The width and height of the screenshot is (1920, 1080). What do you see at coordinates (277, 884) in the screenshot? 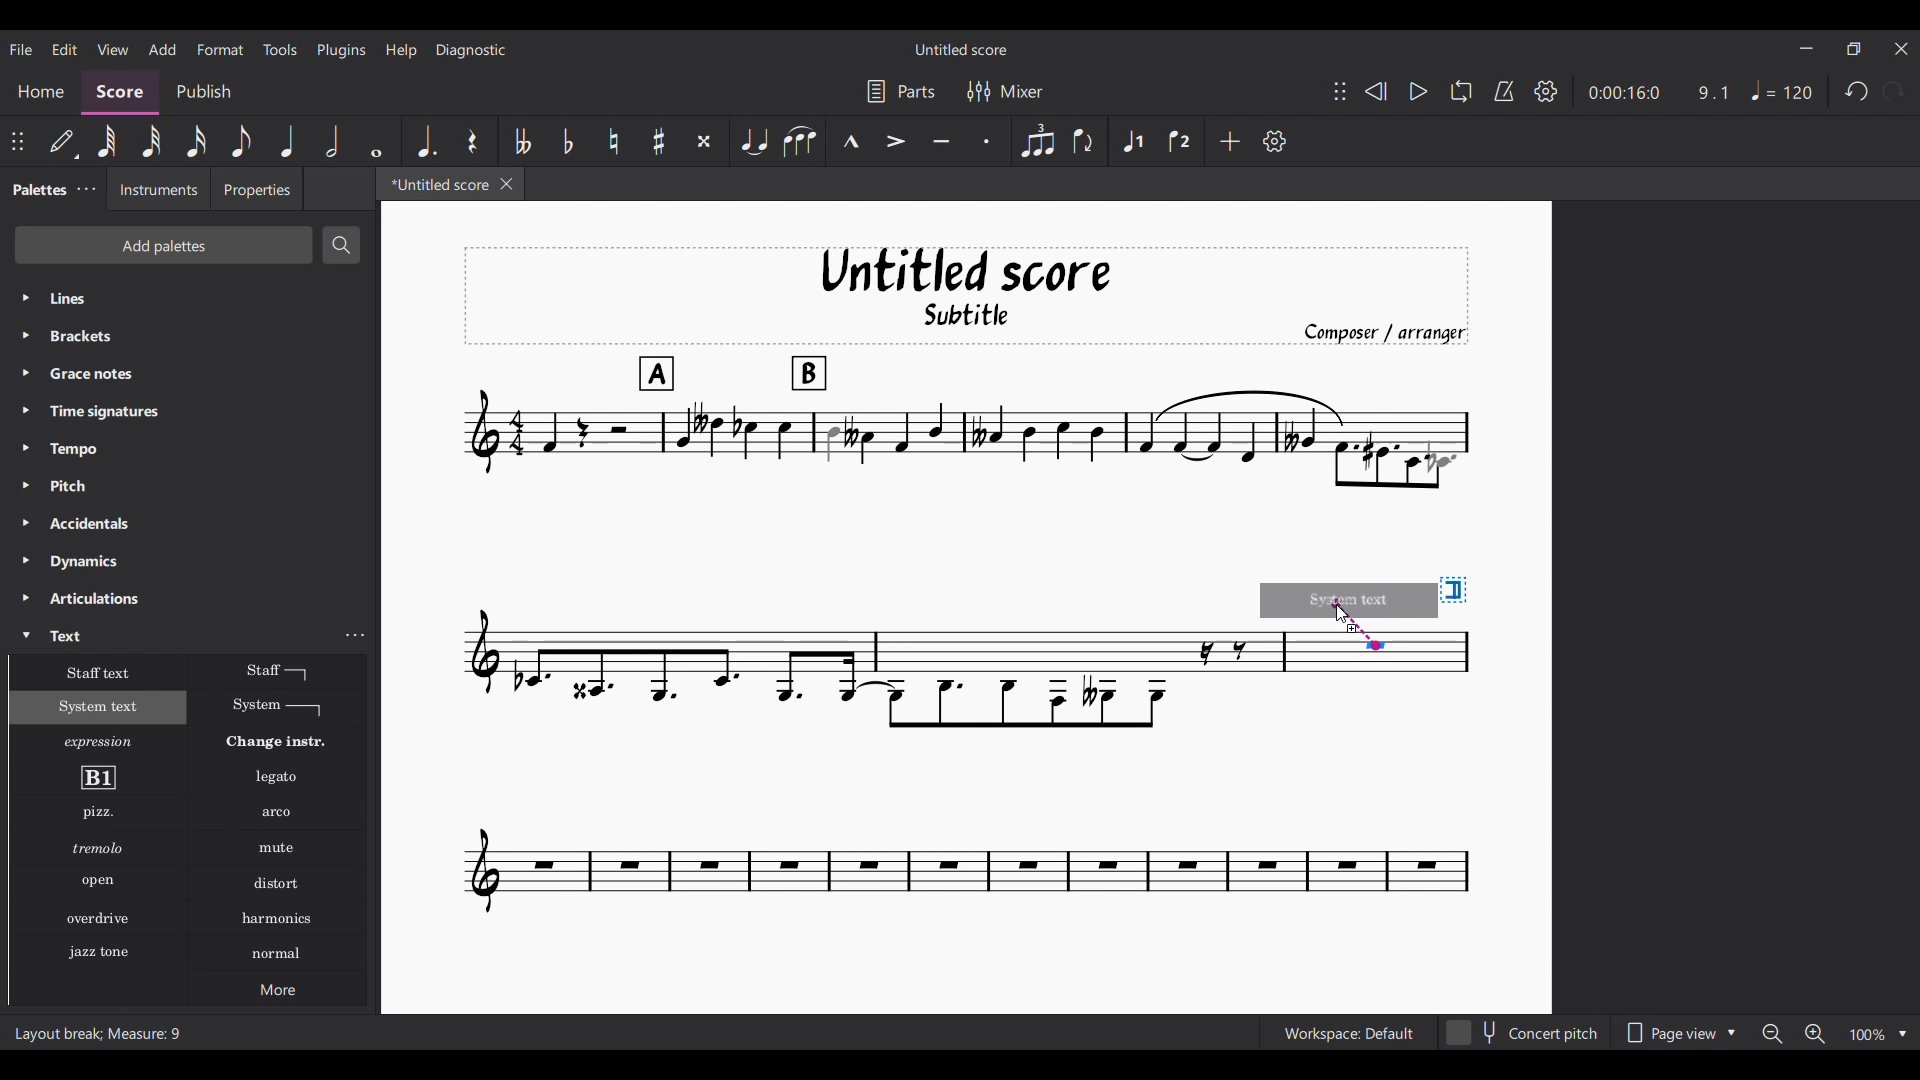
I see `Distort` at bounding box center [277, 884].